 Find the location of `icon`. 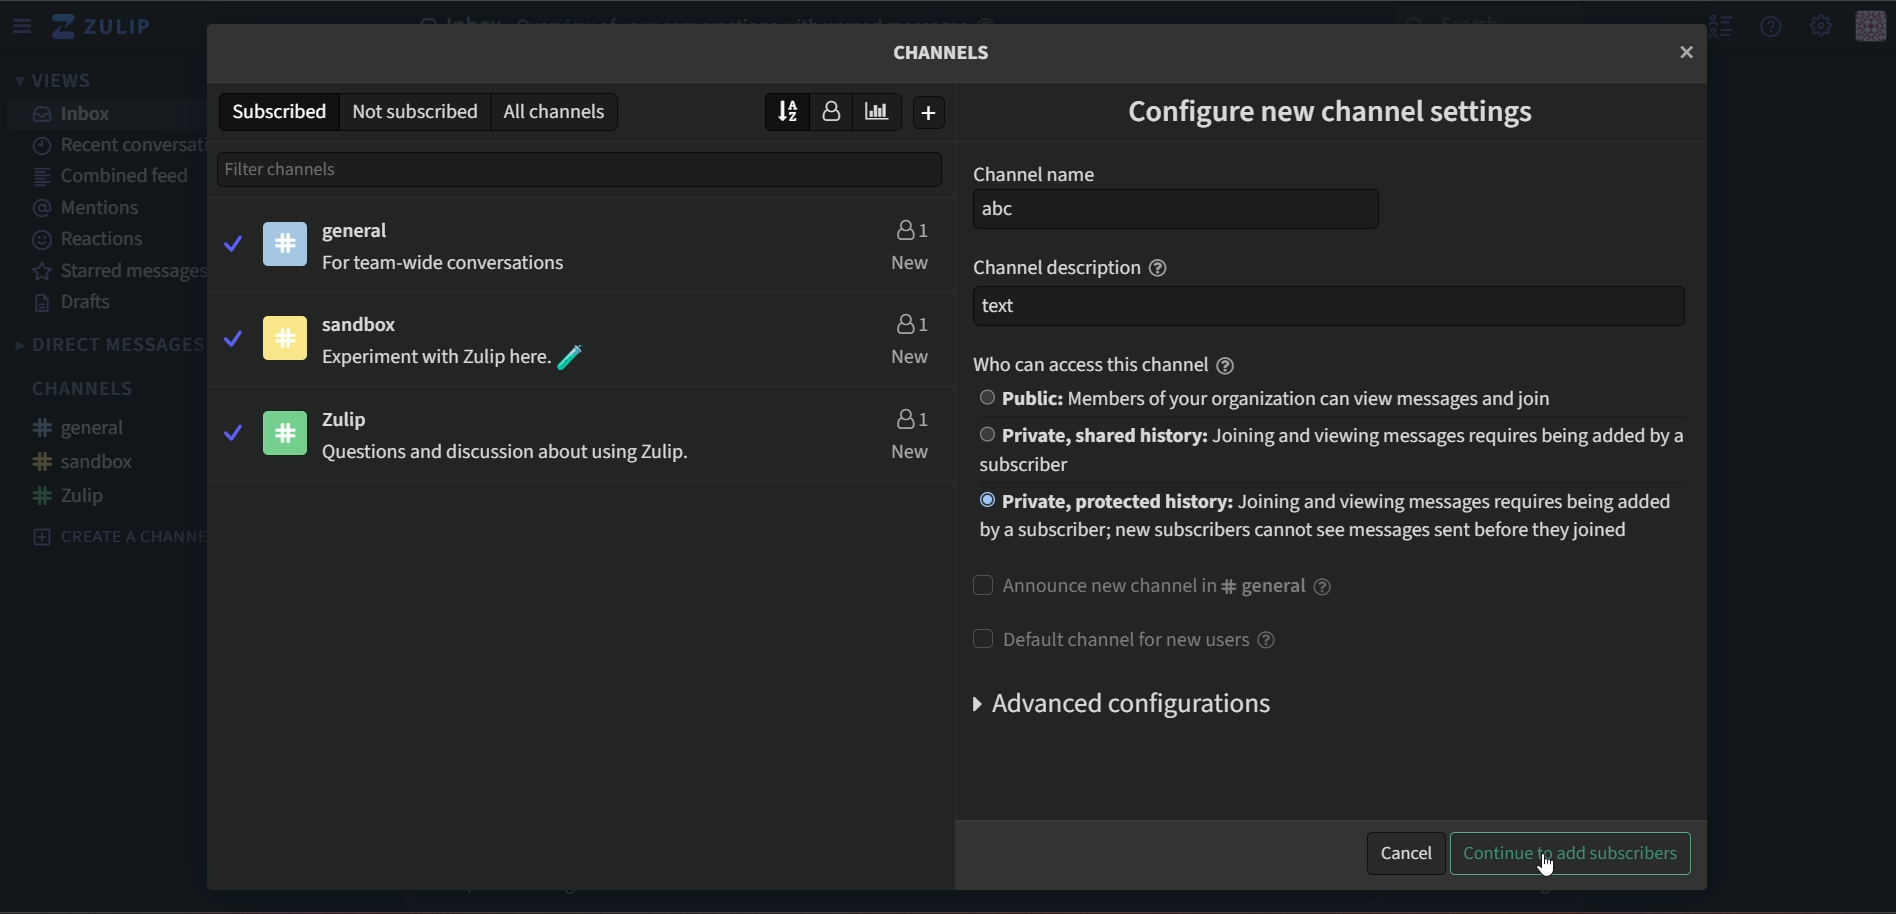

icon is located at coordinates (286, 243).